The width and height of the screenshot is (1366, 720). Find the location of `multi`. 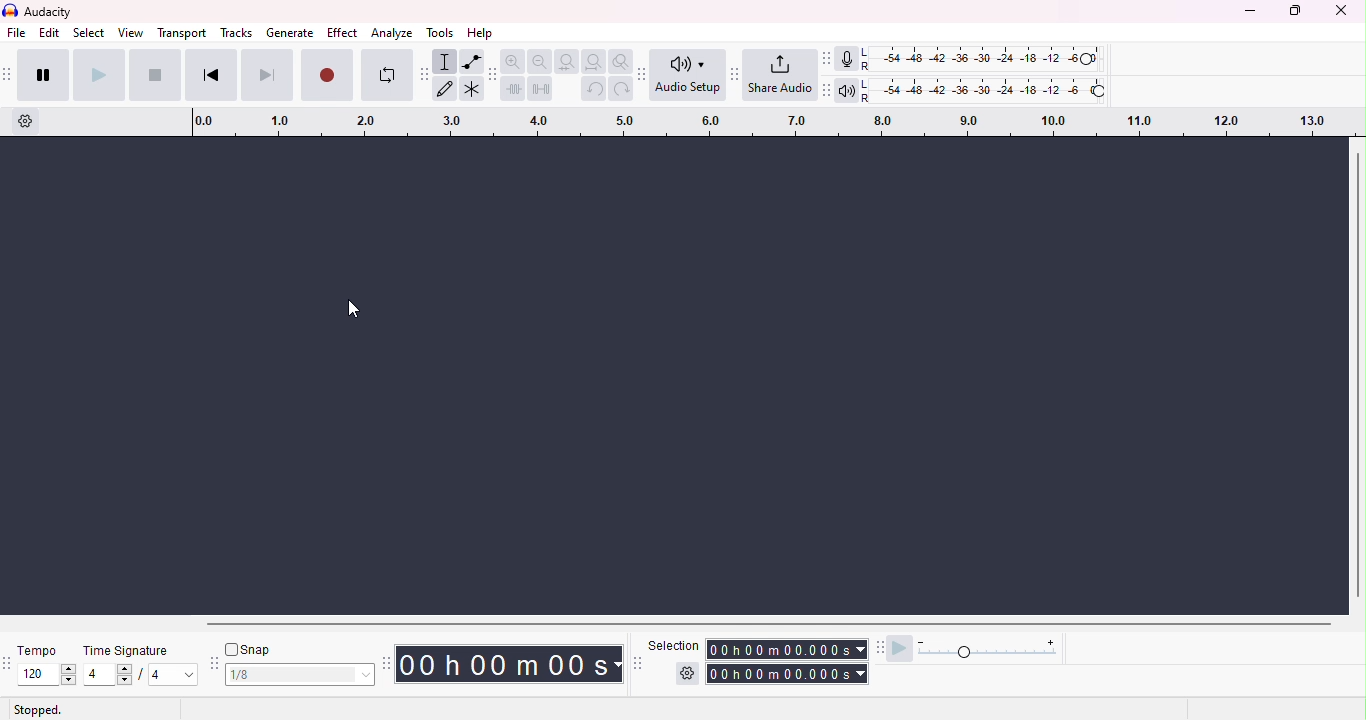

multi is located at coordinates (471, 88).